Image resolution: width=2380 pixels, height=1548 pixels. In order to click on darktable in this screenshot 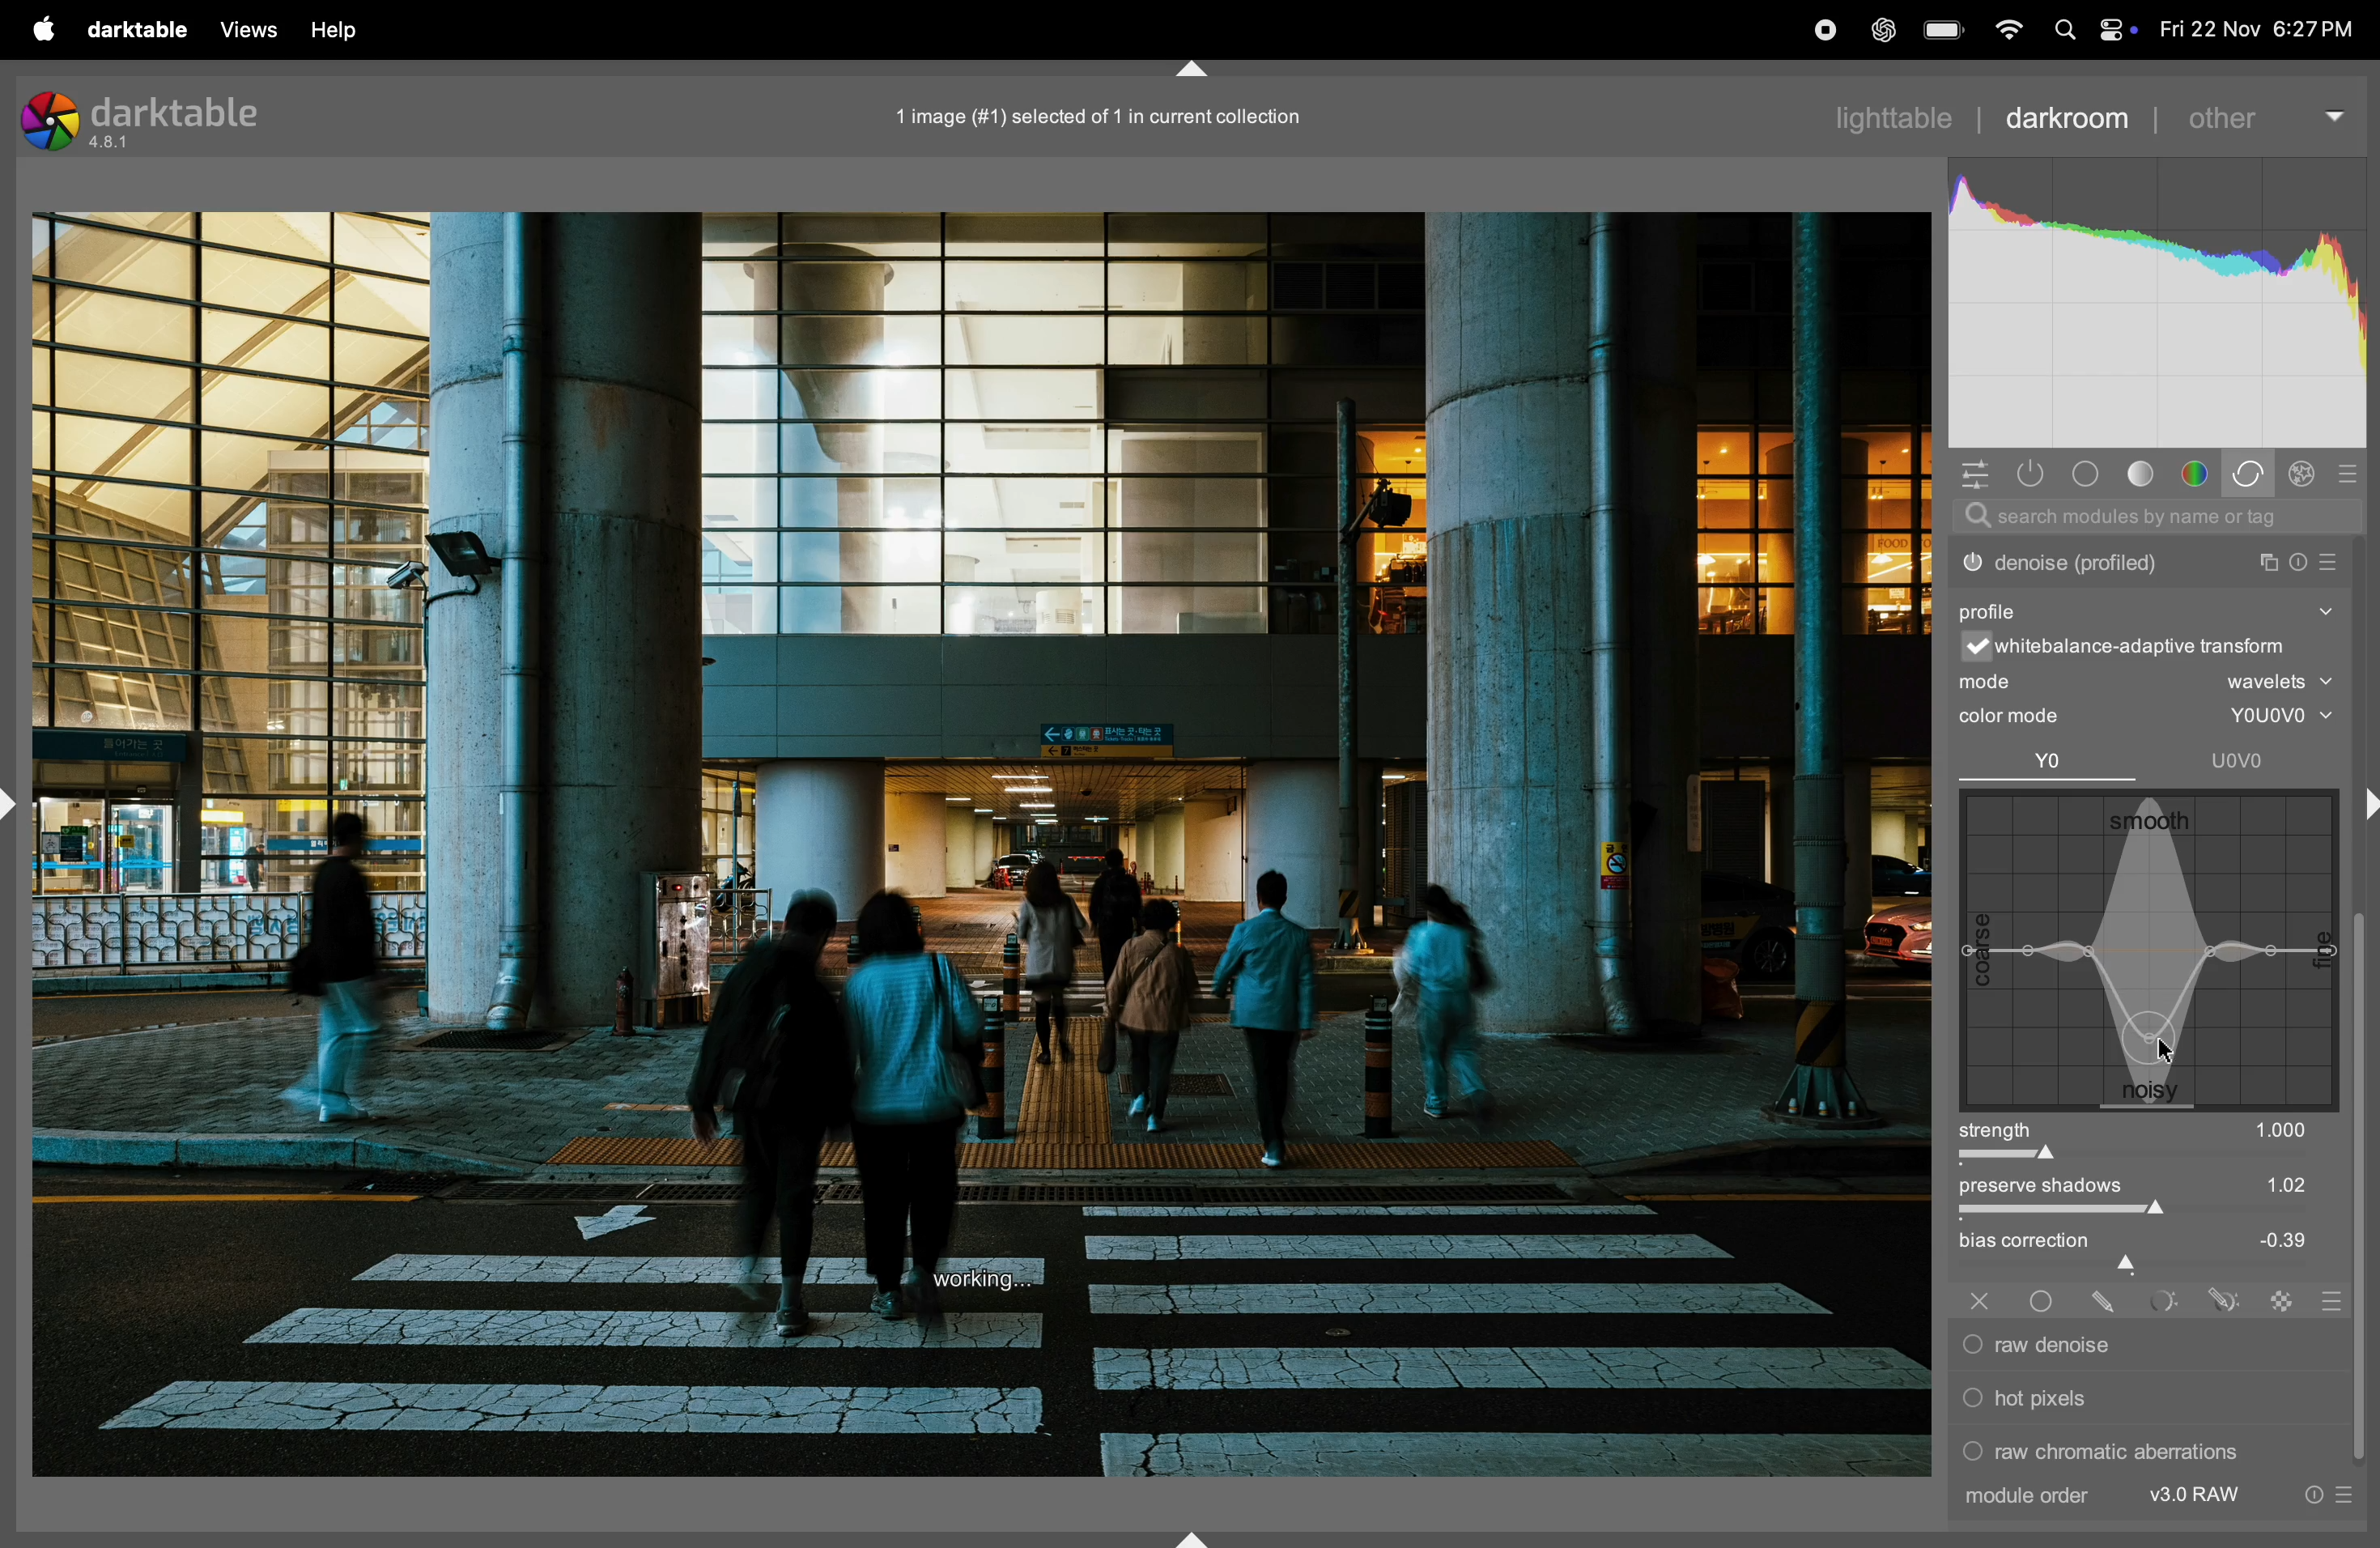, I will do `click(142, 31)`.